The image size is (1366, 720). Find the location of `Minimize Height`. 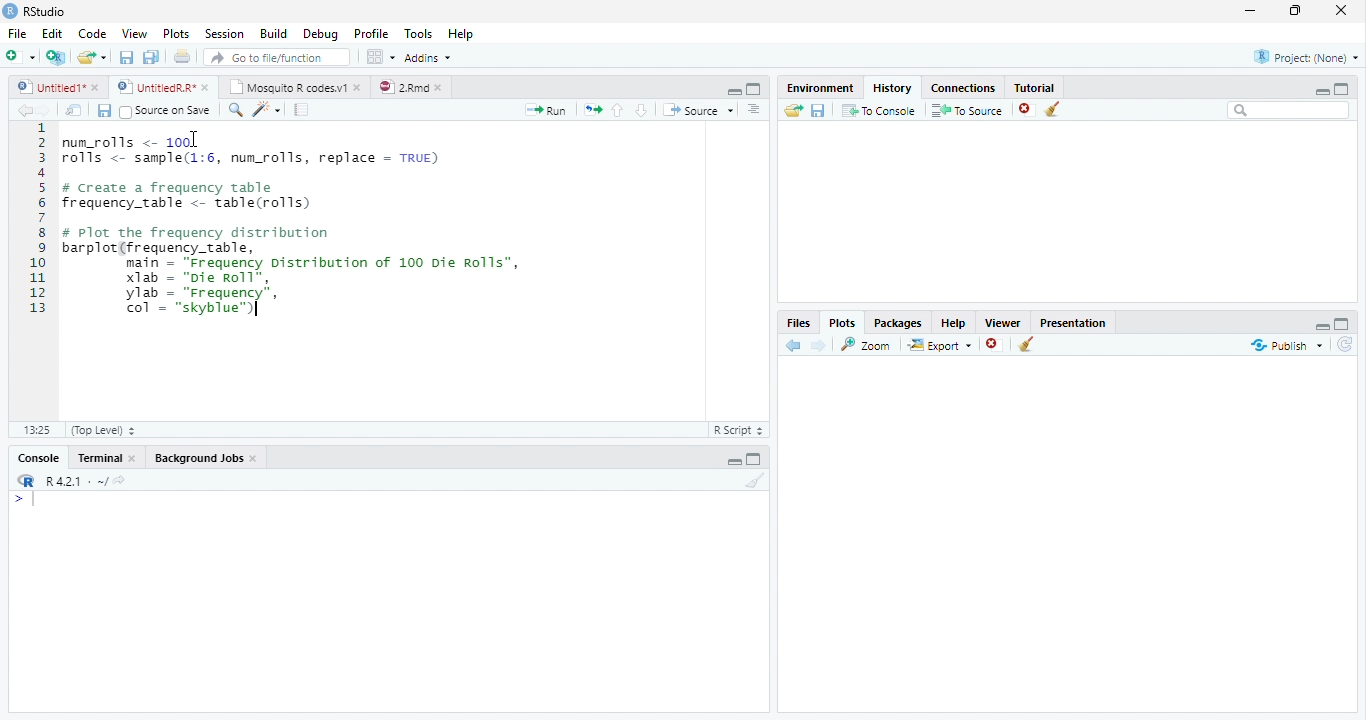

Minimize Height is located at coordinates (1321, 91).